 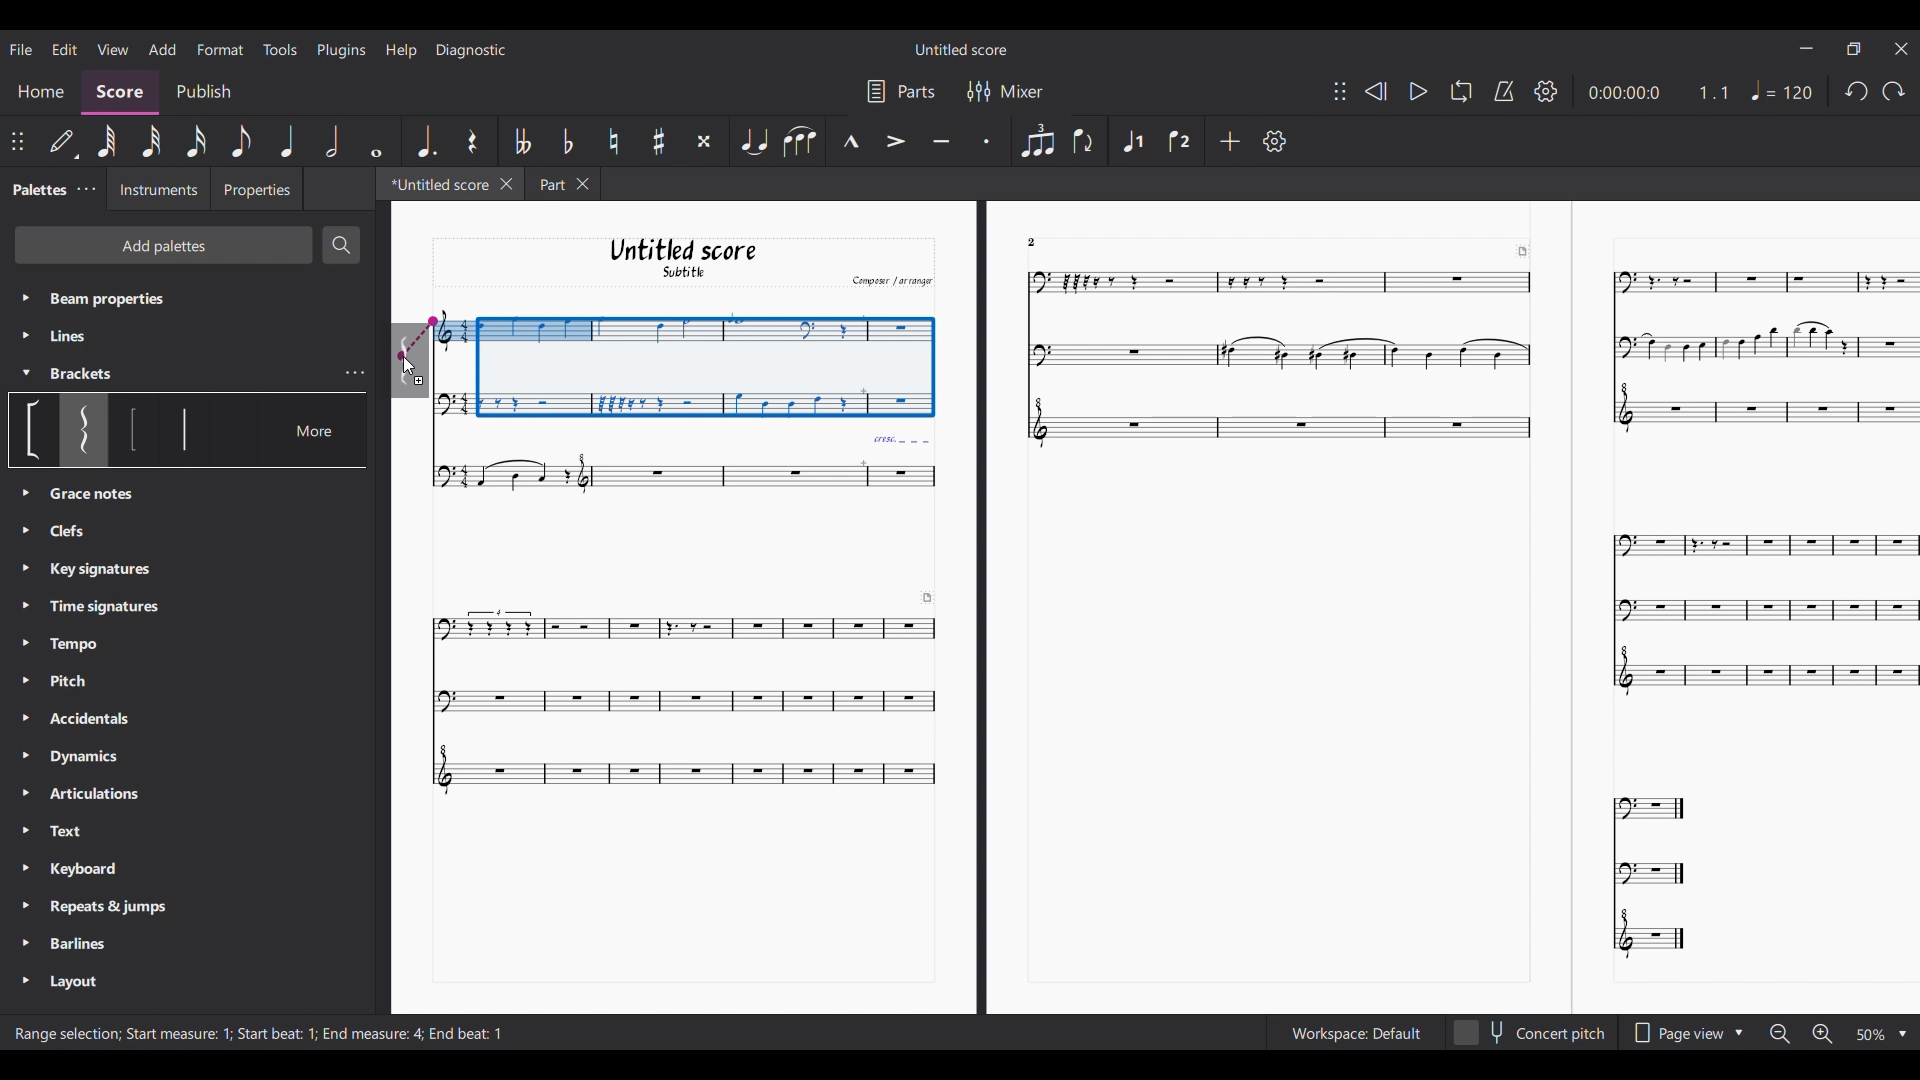 What do you see at coordinates (62, 1035) in the screenshot?
I see `range selection ;` at bounding box center [62, 1035].